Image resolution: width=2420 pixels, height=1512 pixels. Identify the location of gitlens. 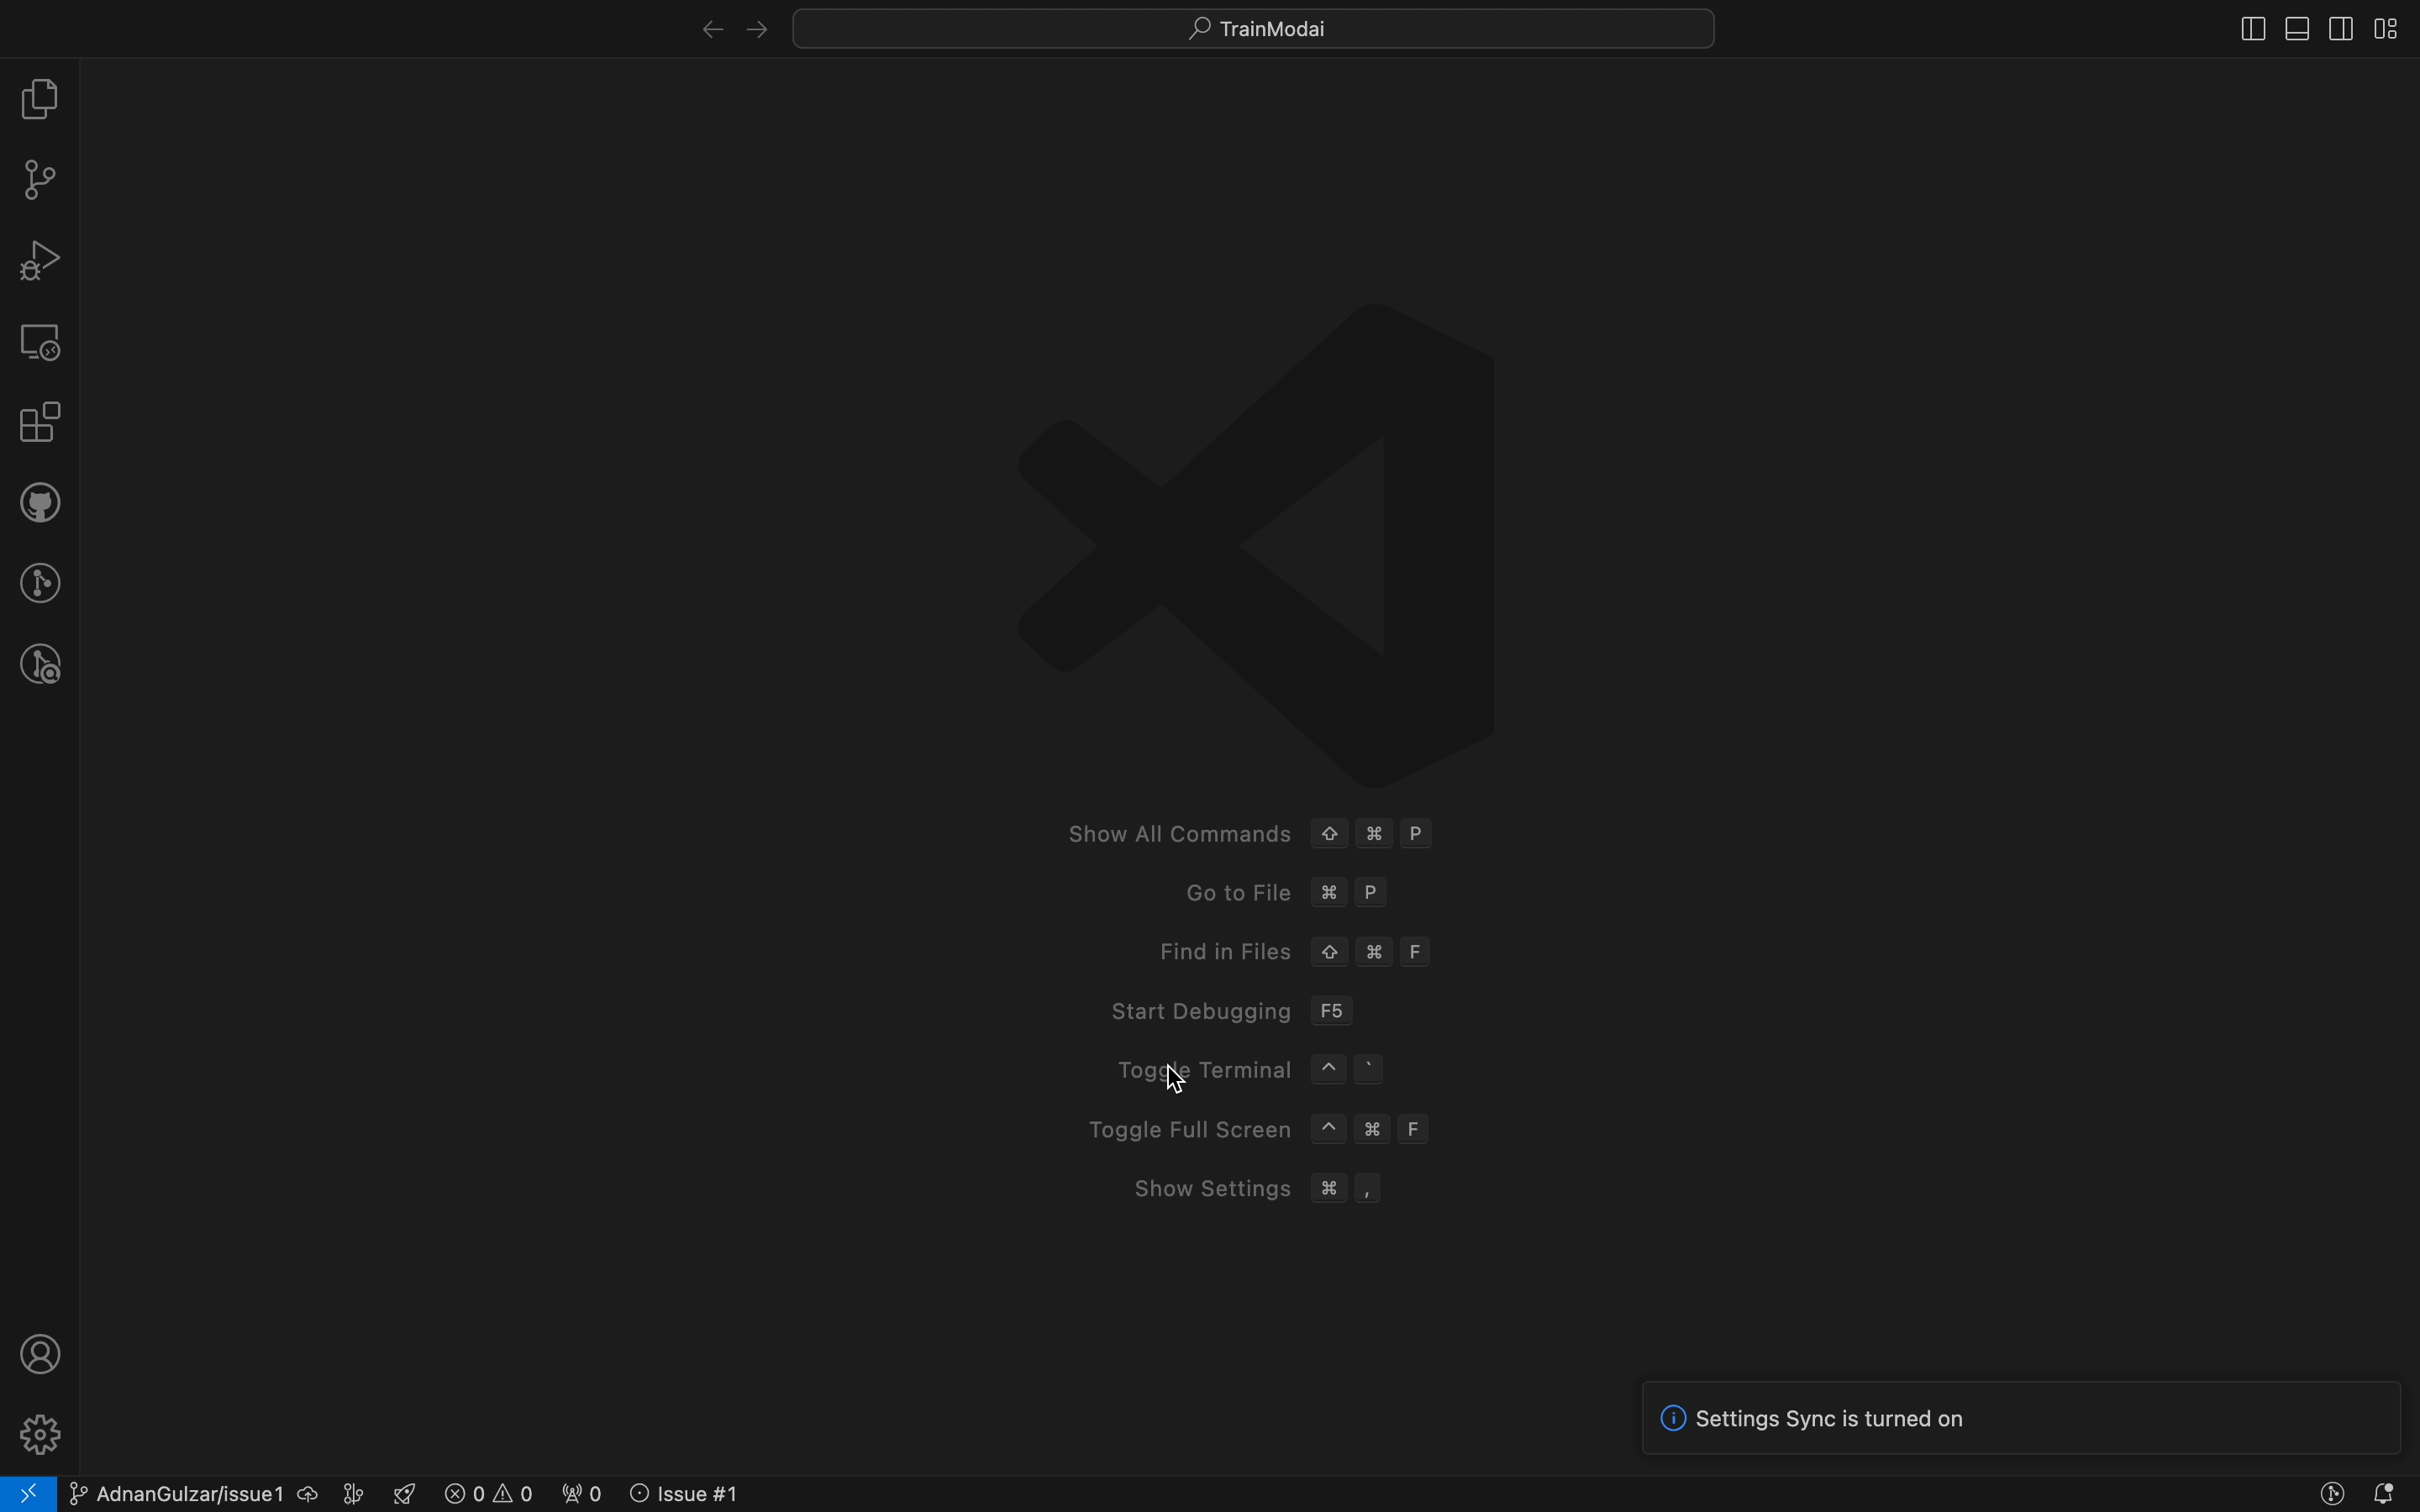
(39, 579).